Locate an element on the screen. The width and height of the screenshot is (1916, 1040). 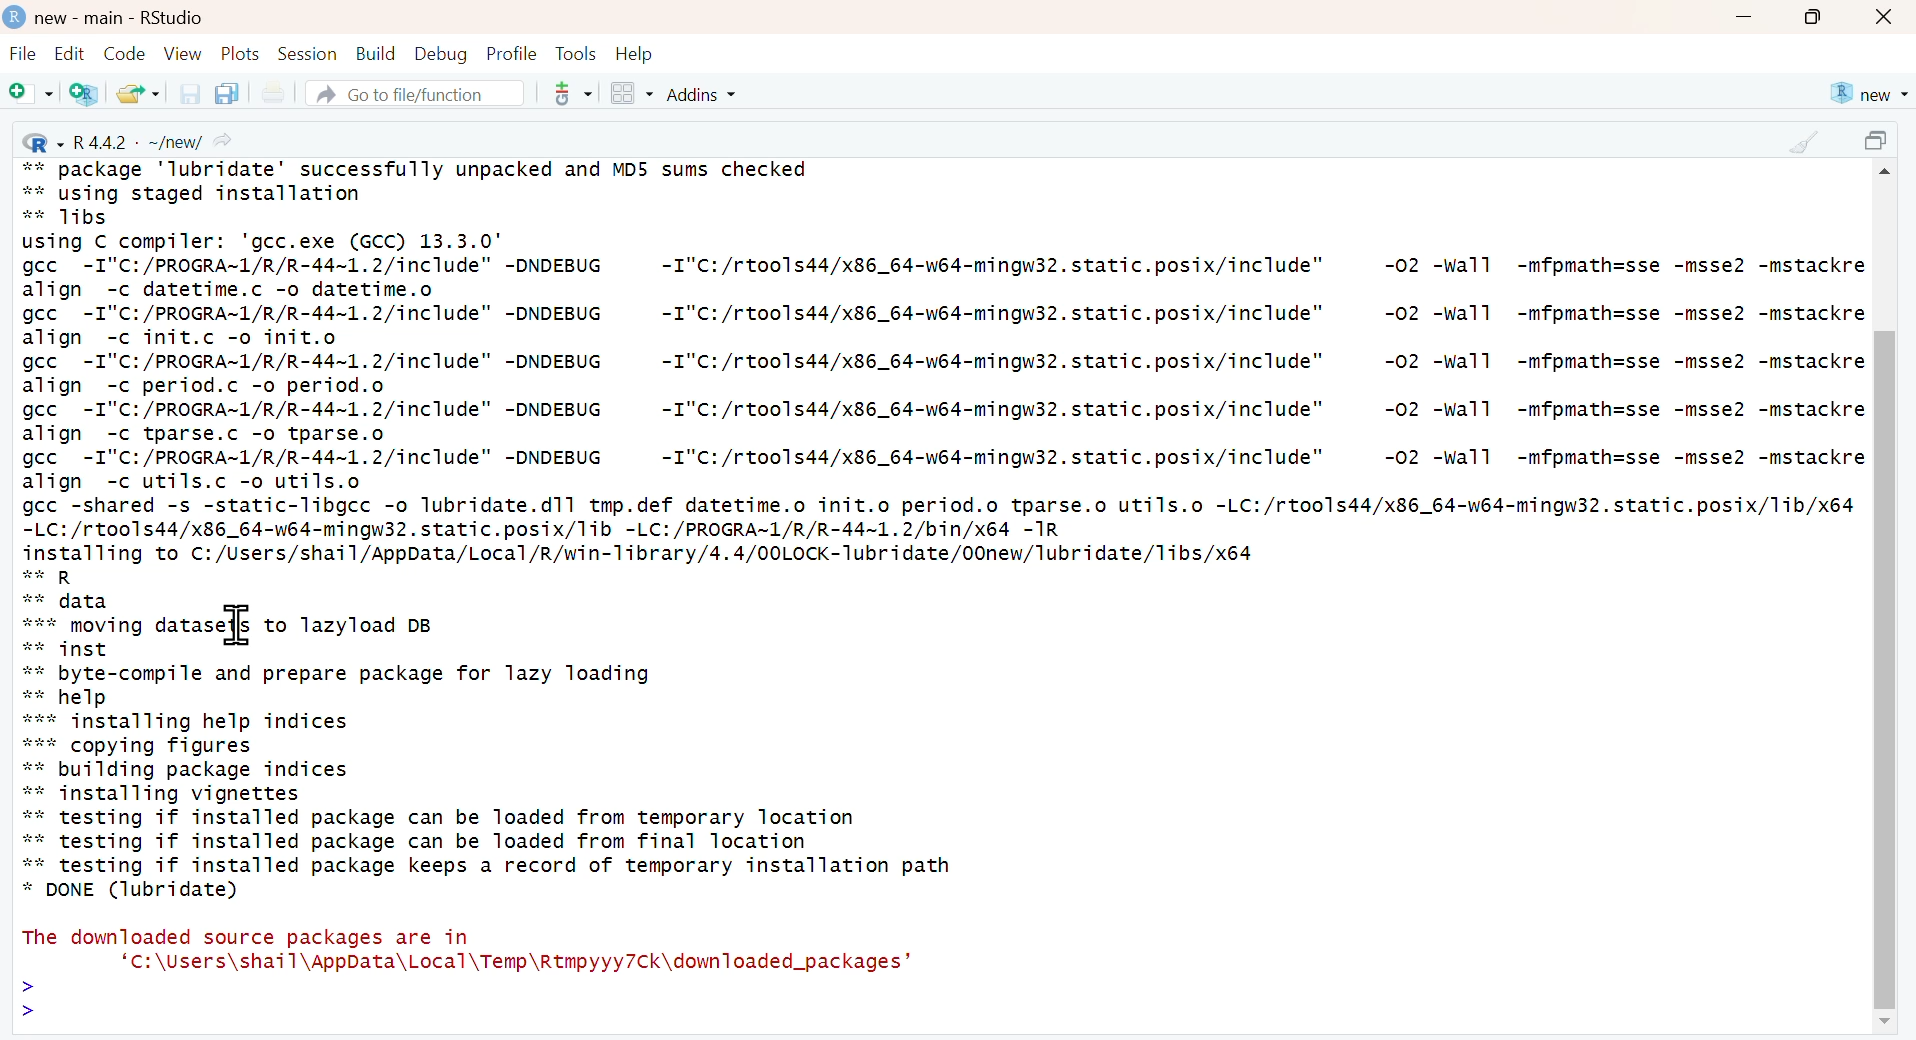
New file is located at coordinates (32, 95).